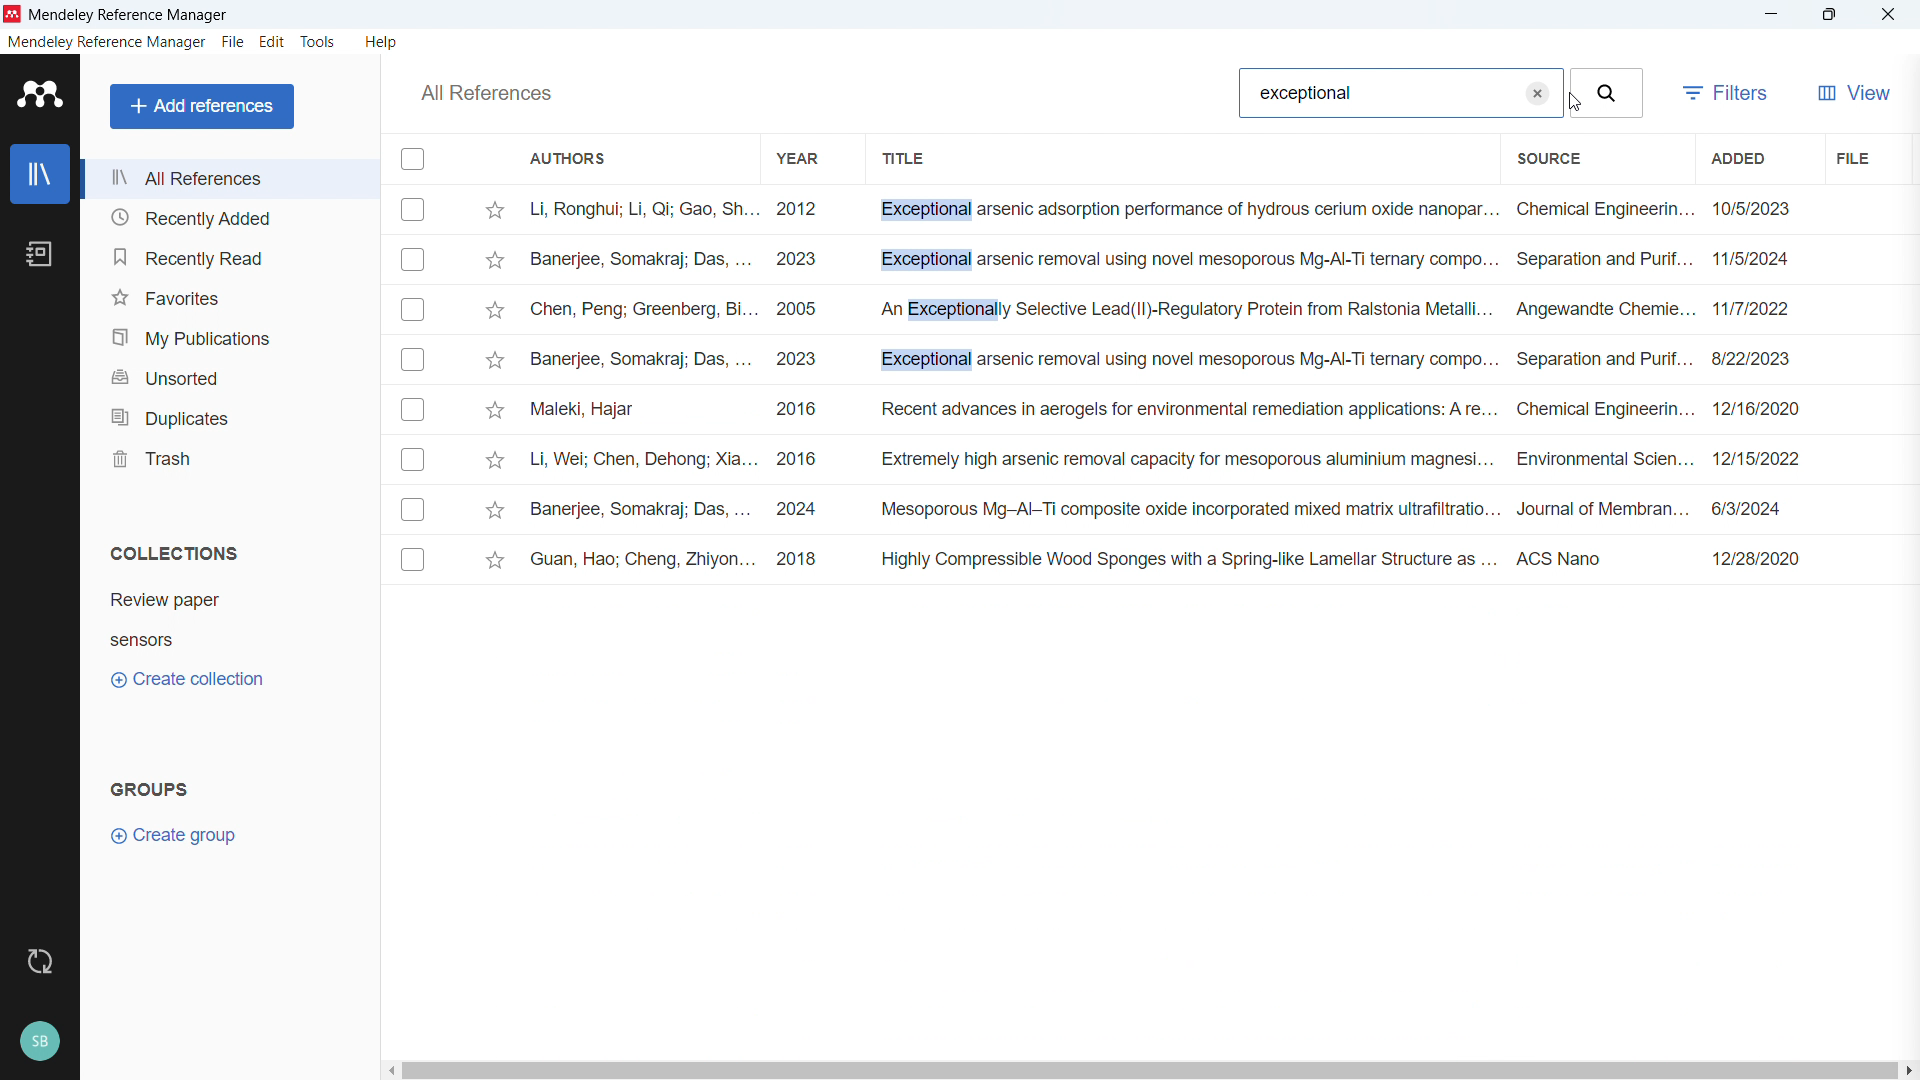 The width and height of the screenshot is (1920, 1080). Describe the element at coordinates (1538, 93) in the screenshot. I see `Remove search string` at that location.